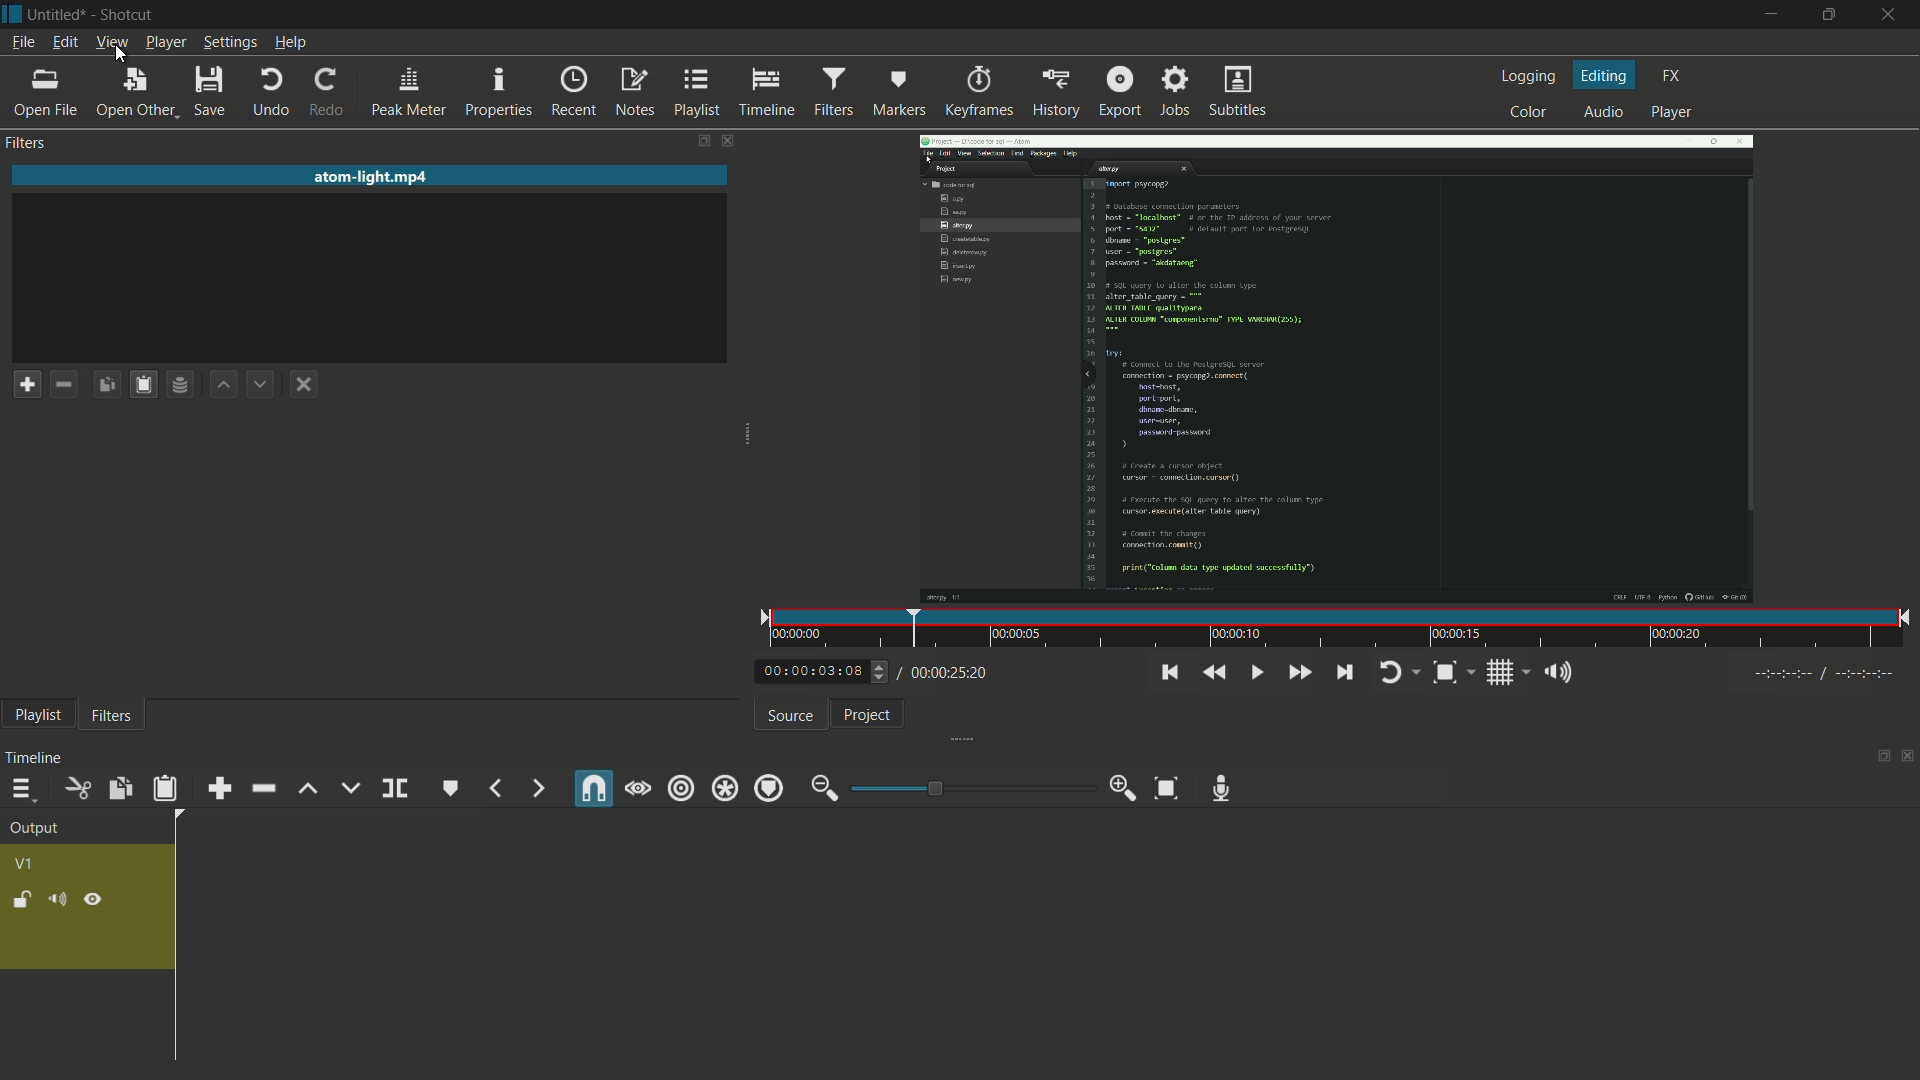 The height and width of the screenshot is (1080, 1920). Describe the element at coordinates (1603, 113) in the screenshot. I see `audio` at that location.